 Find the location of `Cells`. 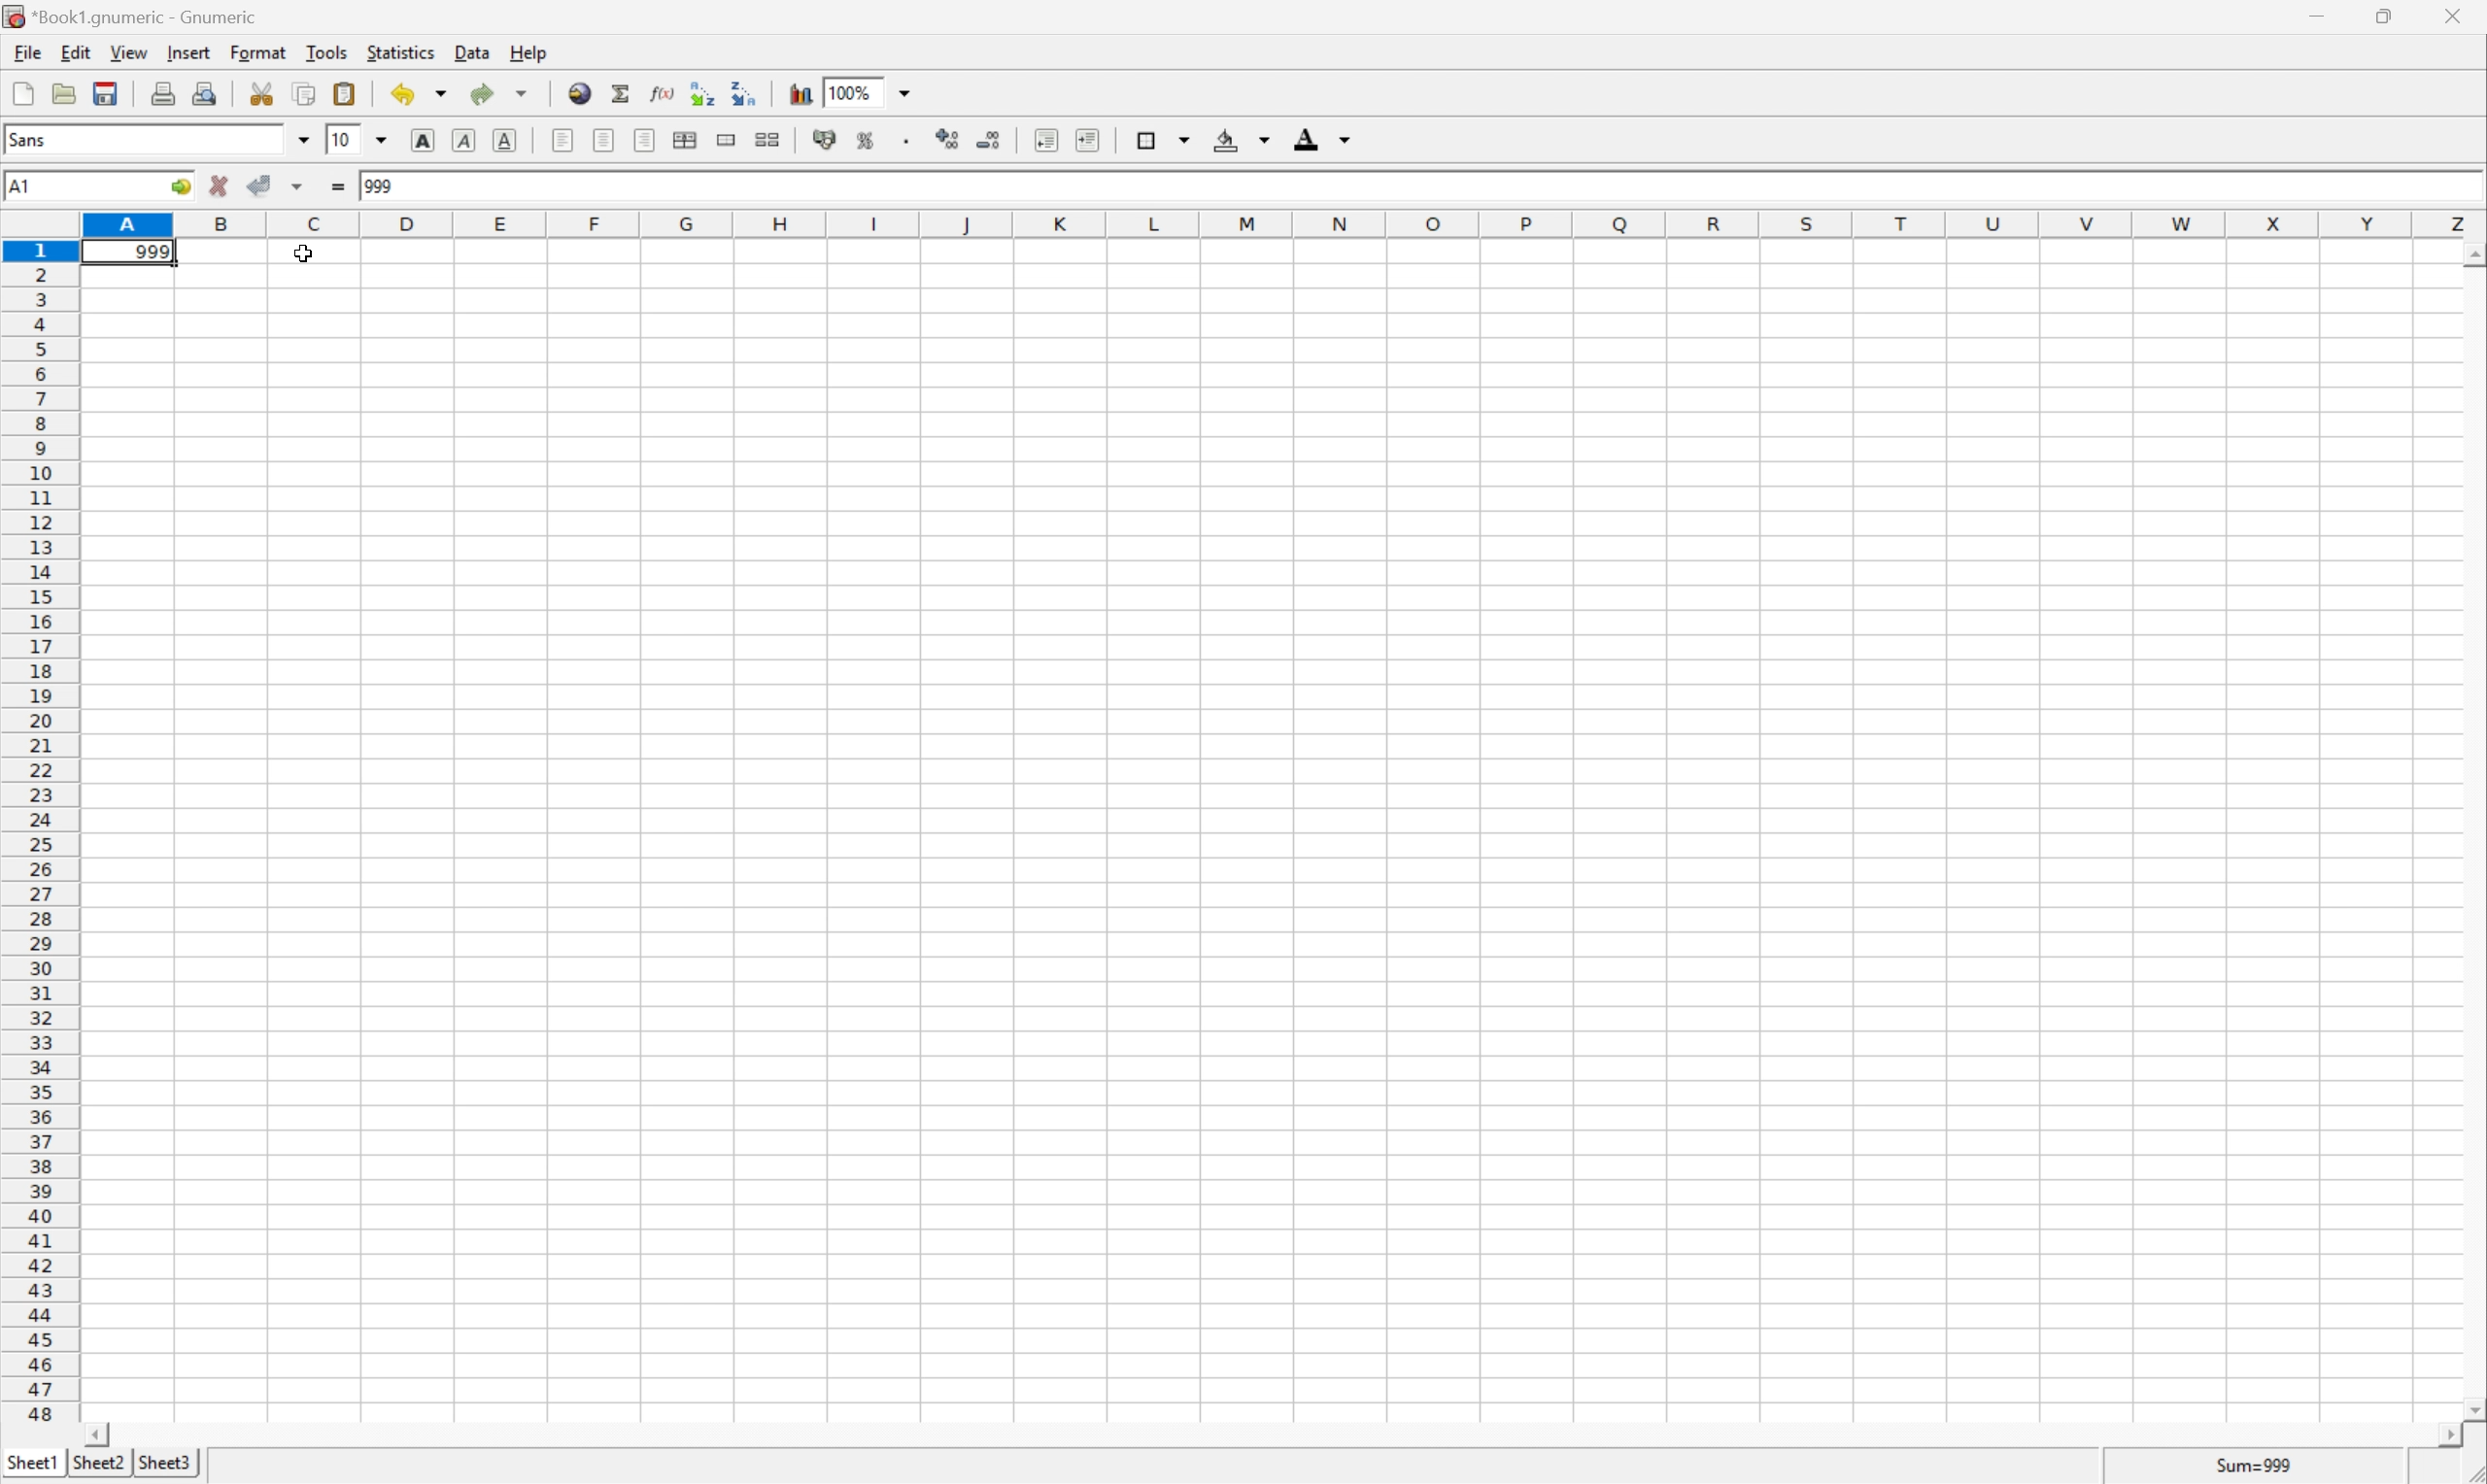

Cells is located at coordinates (1265, 859).